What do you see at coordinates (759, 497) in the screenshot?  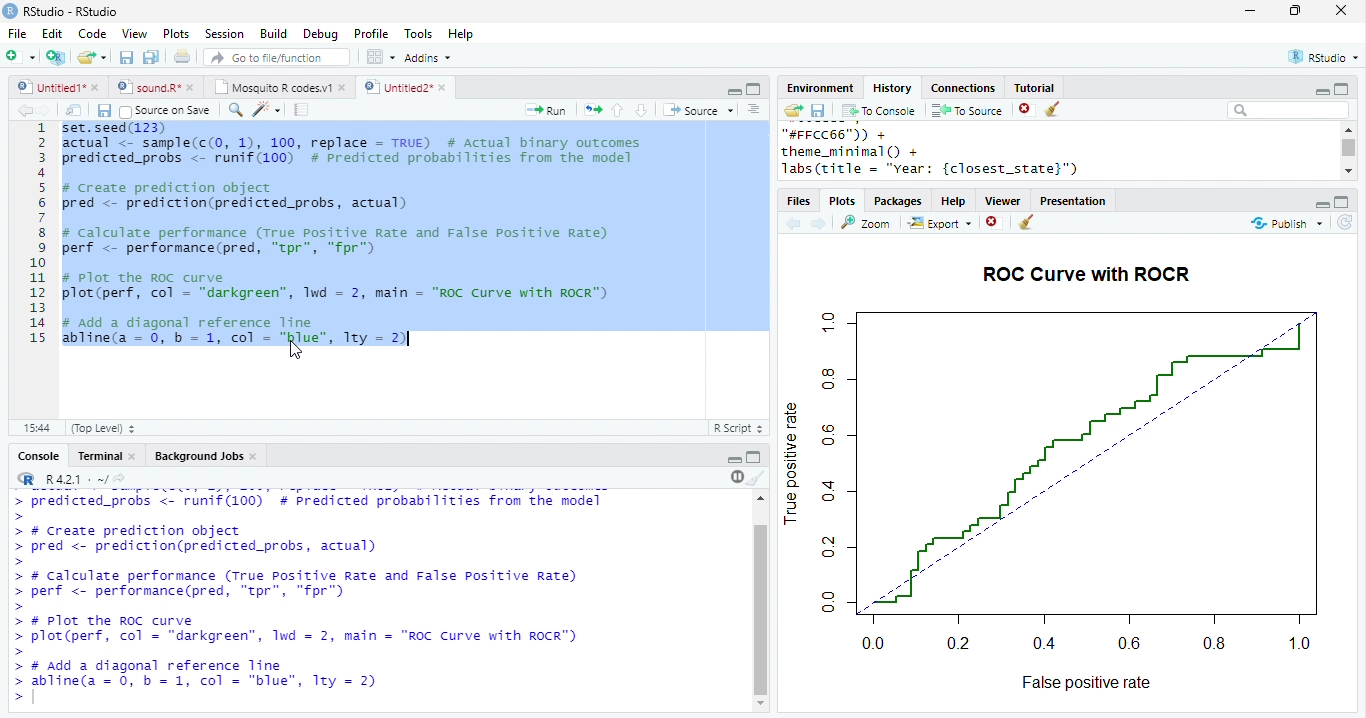 I see `scroll up` at bounding box center [759, 497].